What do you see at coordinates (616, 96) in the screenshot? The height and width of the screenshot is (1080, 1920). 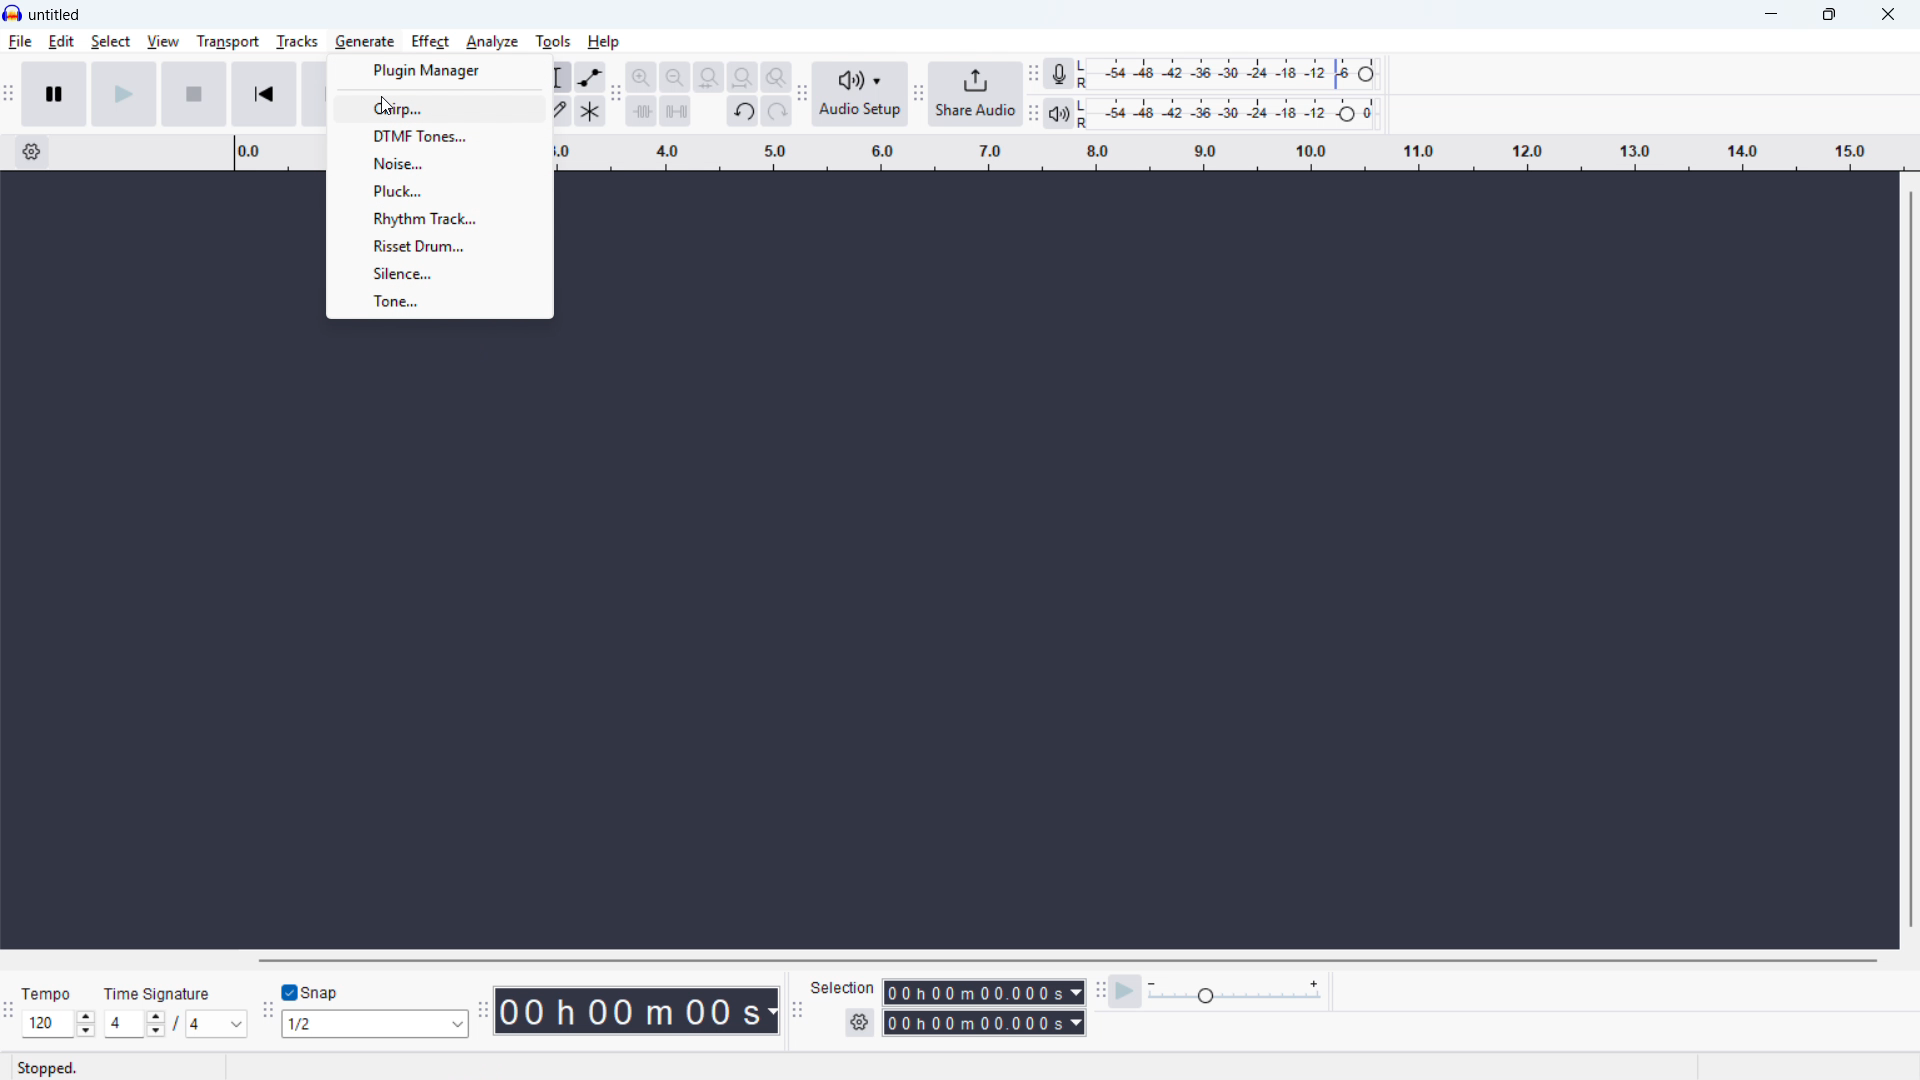 I see `Edit toolbar ` at bounding box center [616, 96].